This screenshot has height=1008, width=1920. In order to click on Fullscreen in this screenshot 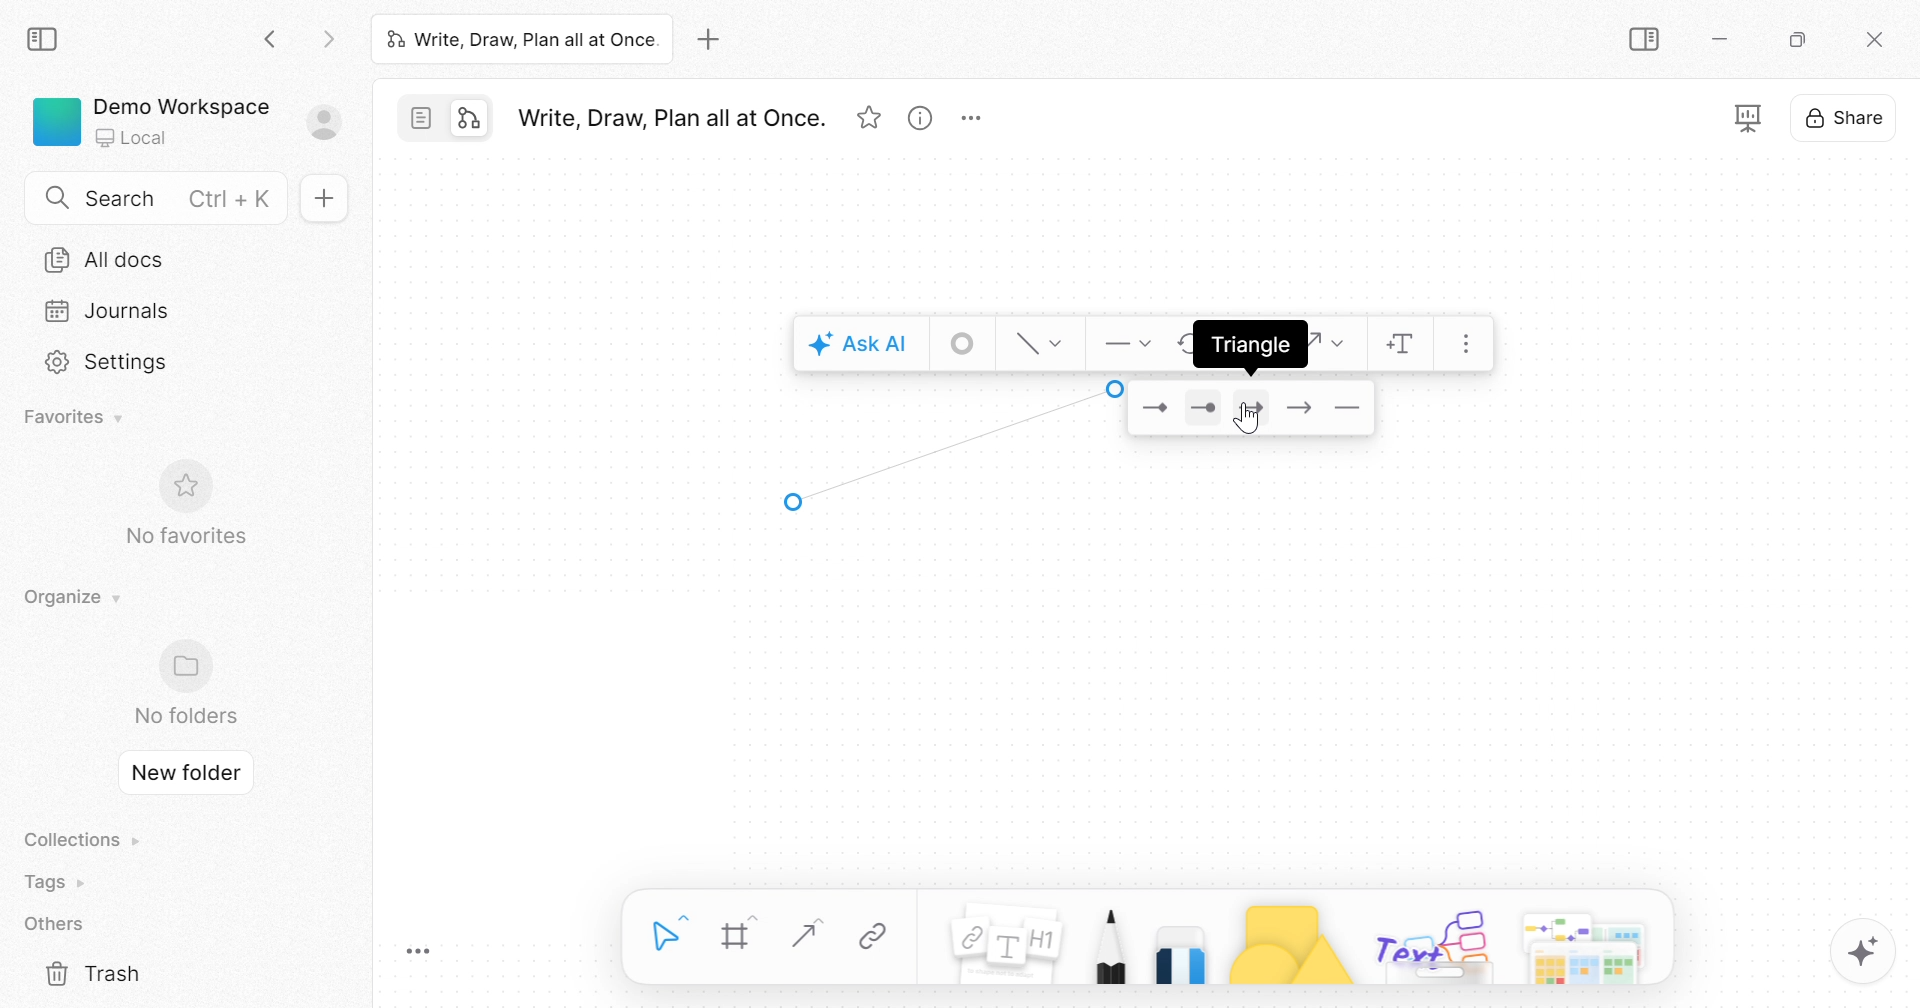, I will do `click(1749, 118)`.